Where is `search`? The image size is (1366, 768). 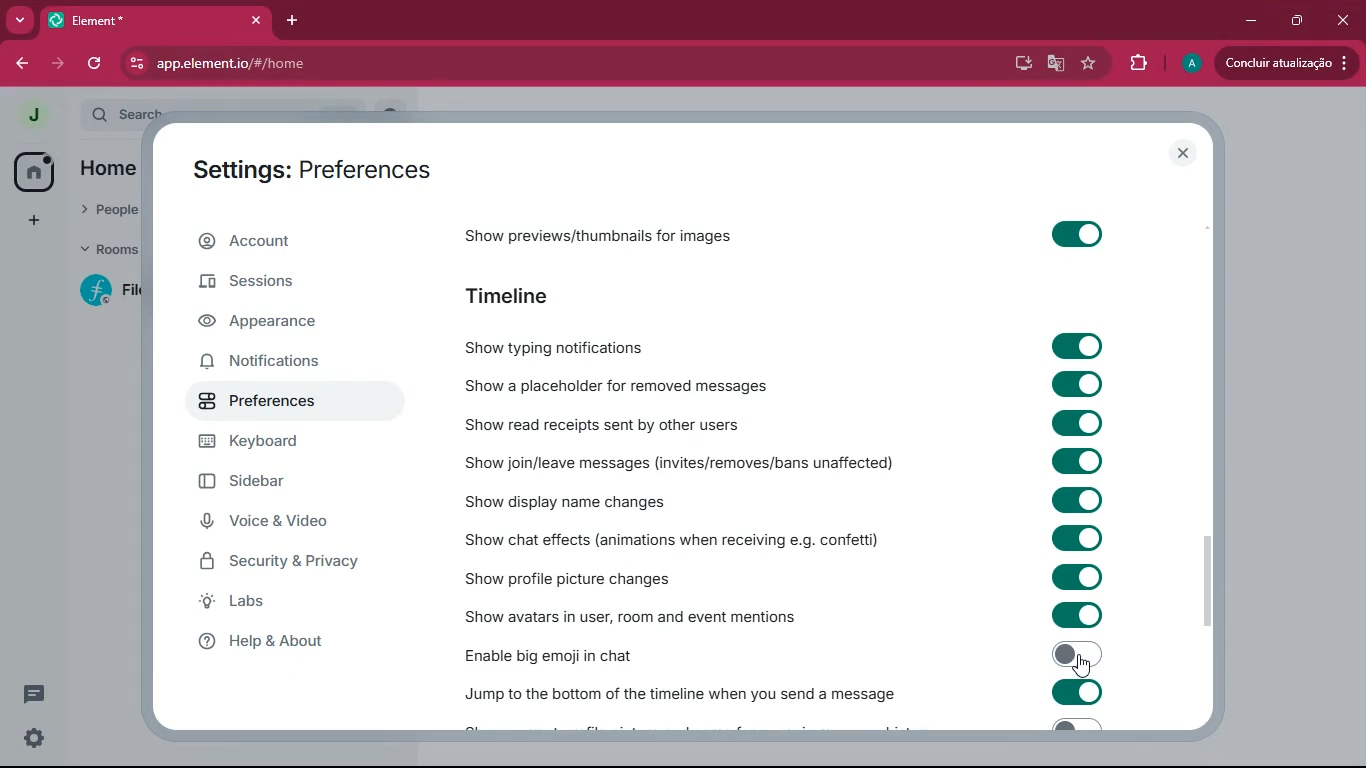
search is located at coordinates (125, 109).